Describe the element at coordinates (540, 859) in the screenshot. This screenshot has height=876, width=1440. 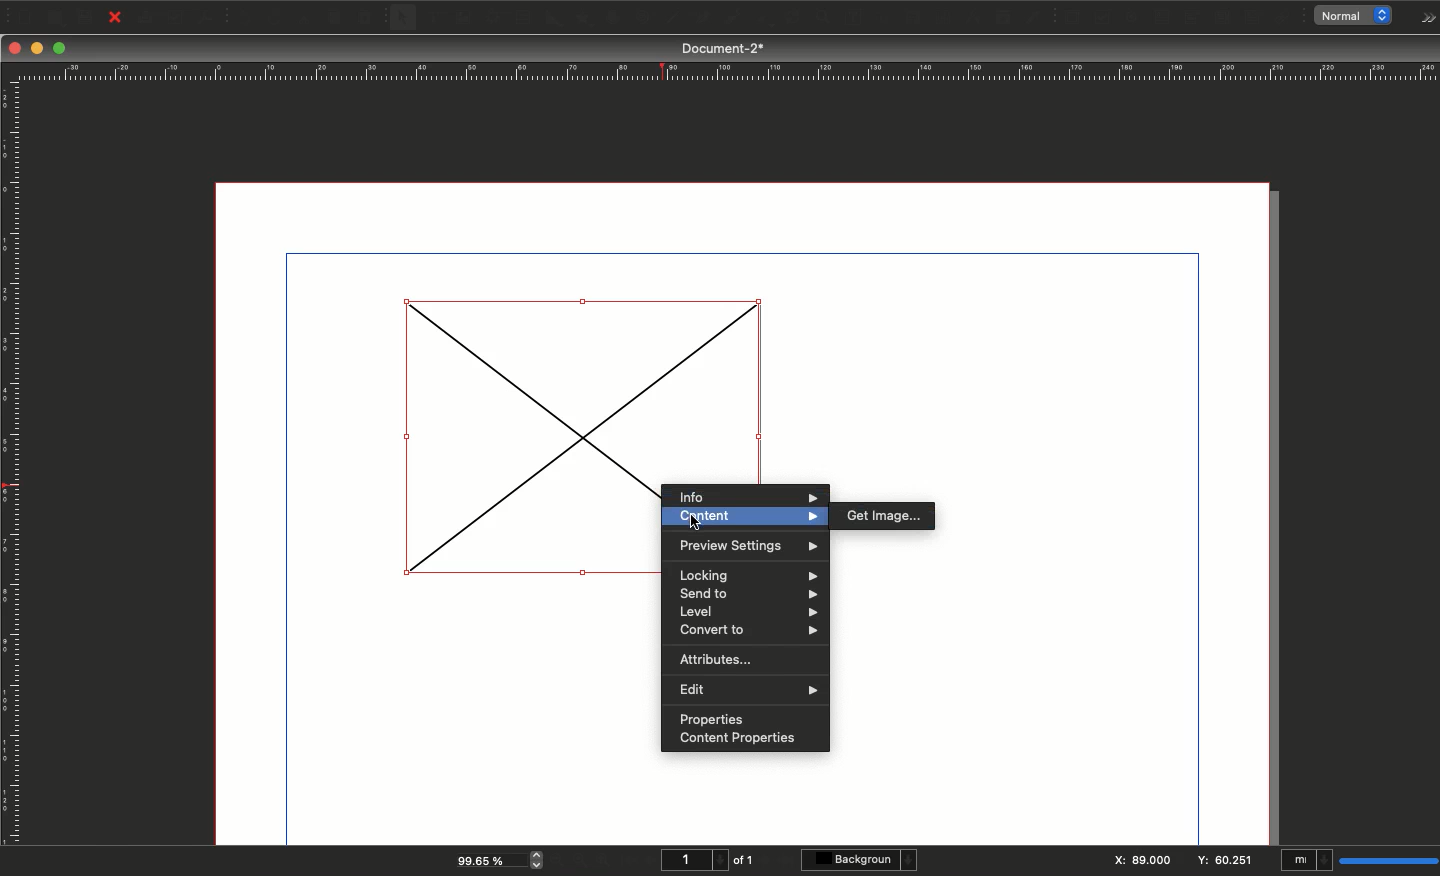
I see `zoom in and out` at that location.